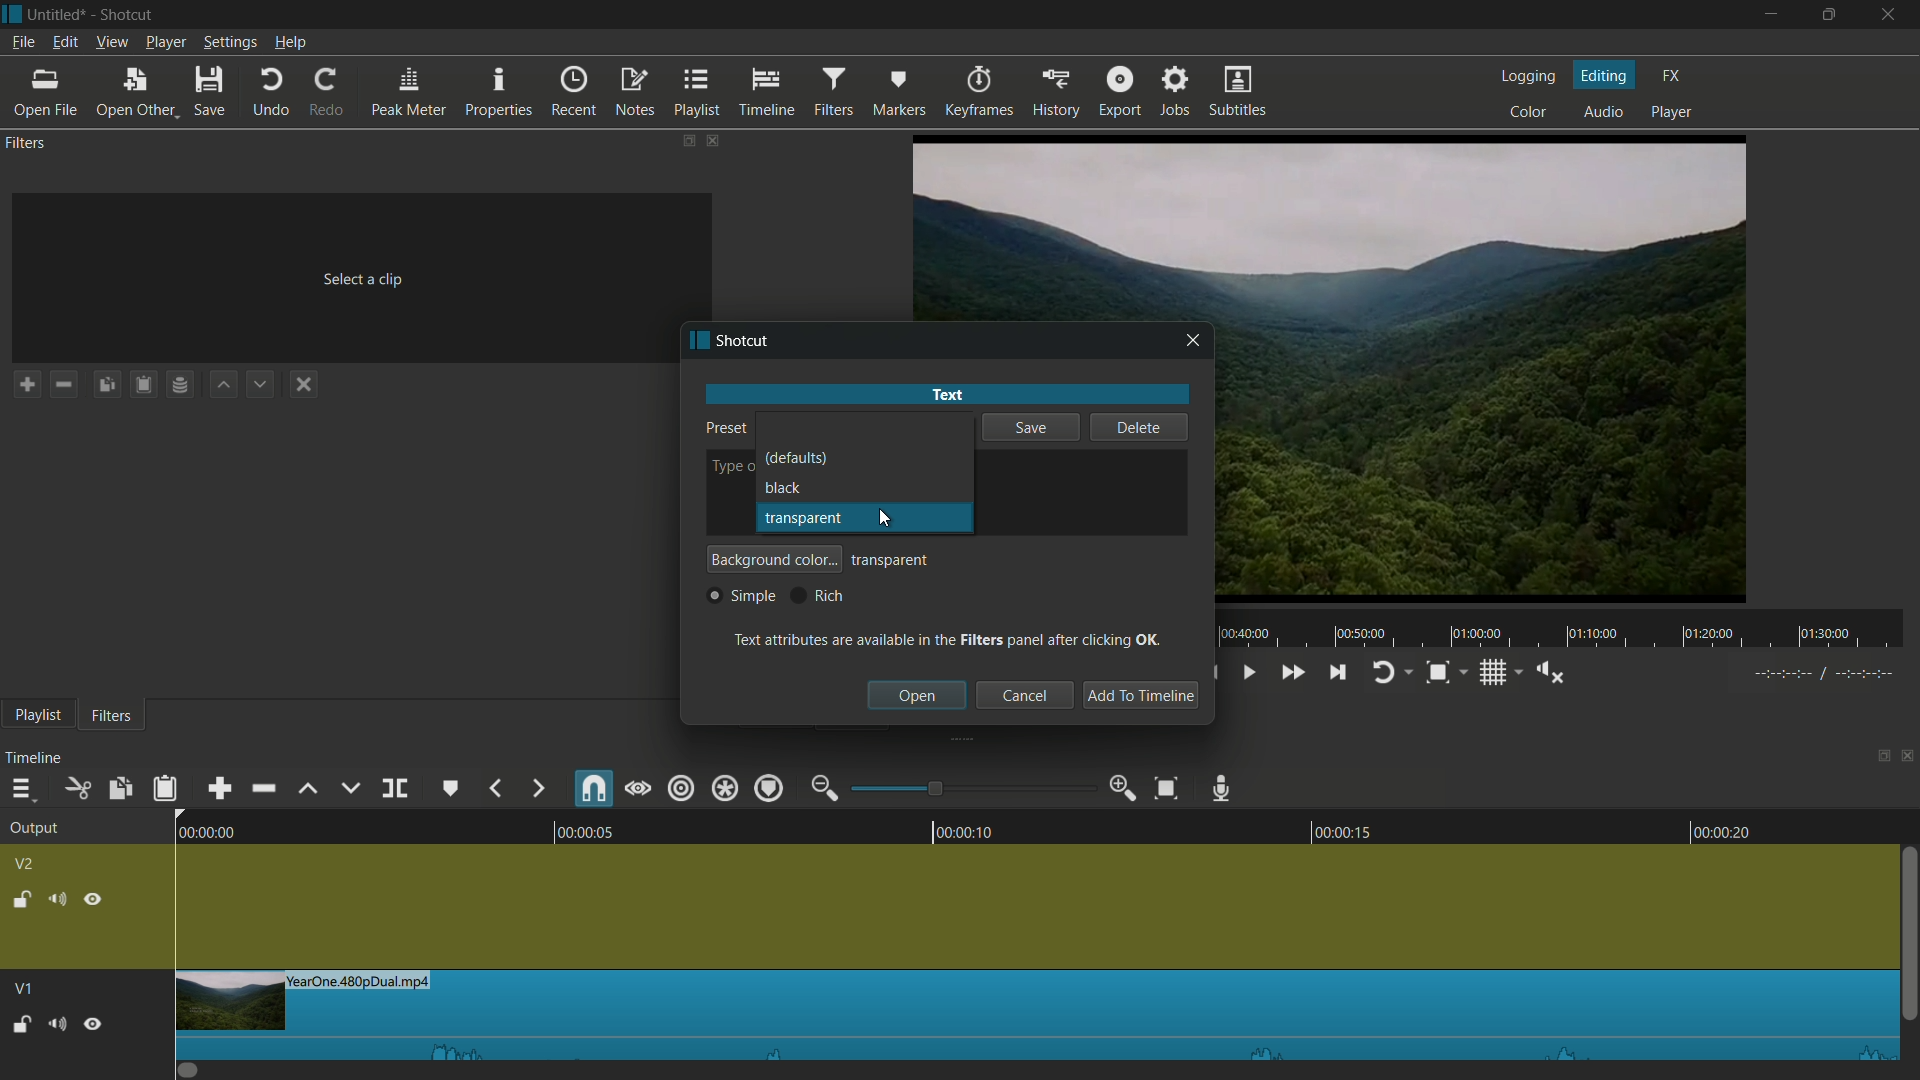 The height and width of the screenshot is (1080, 1920). Describe the element at coordinates (146, 385) in the screenshot. I see `Clipboard` at that location.